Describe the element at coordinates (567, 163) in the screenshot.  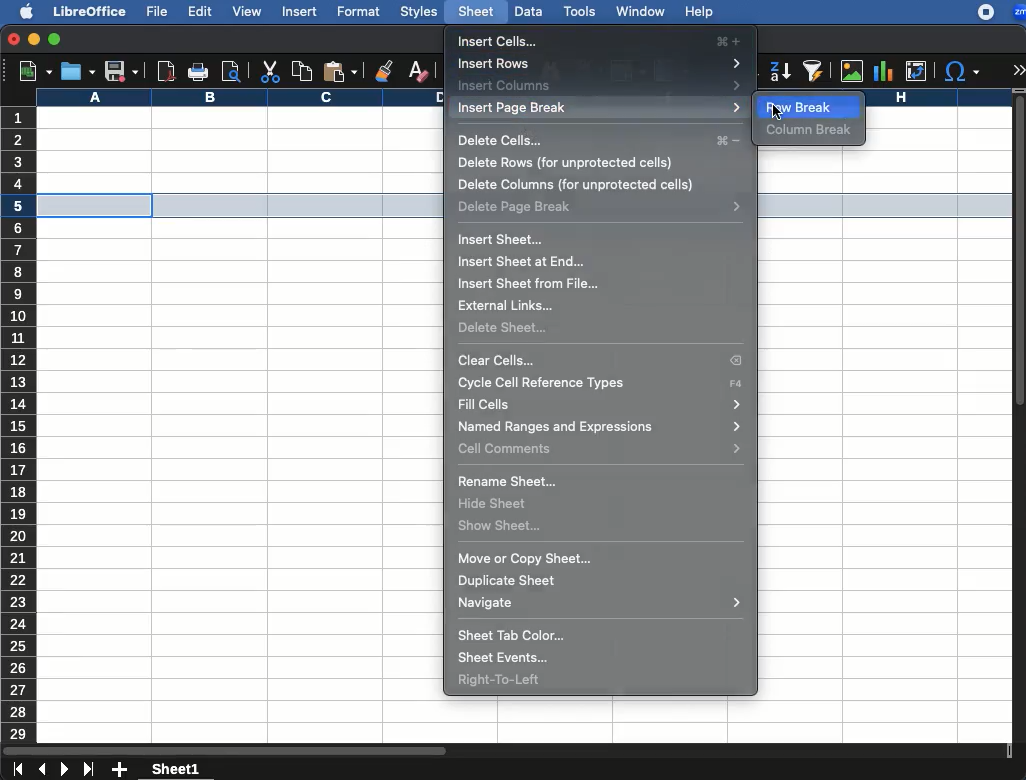
I see `delete rows (for unprotected cells)` at that location.